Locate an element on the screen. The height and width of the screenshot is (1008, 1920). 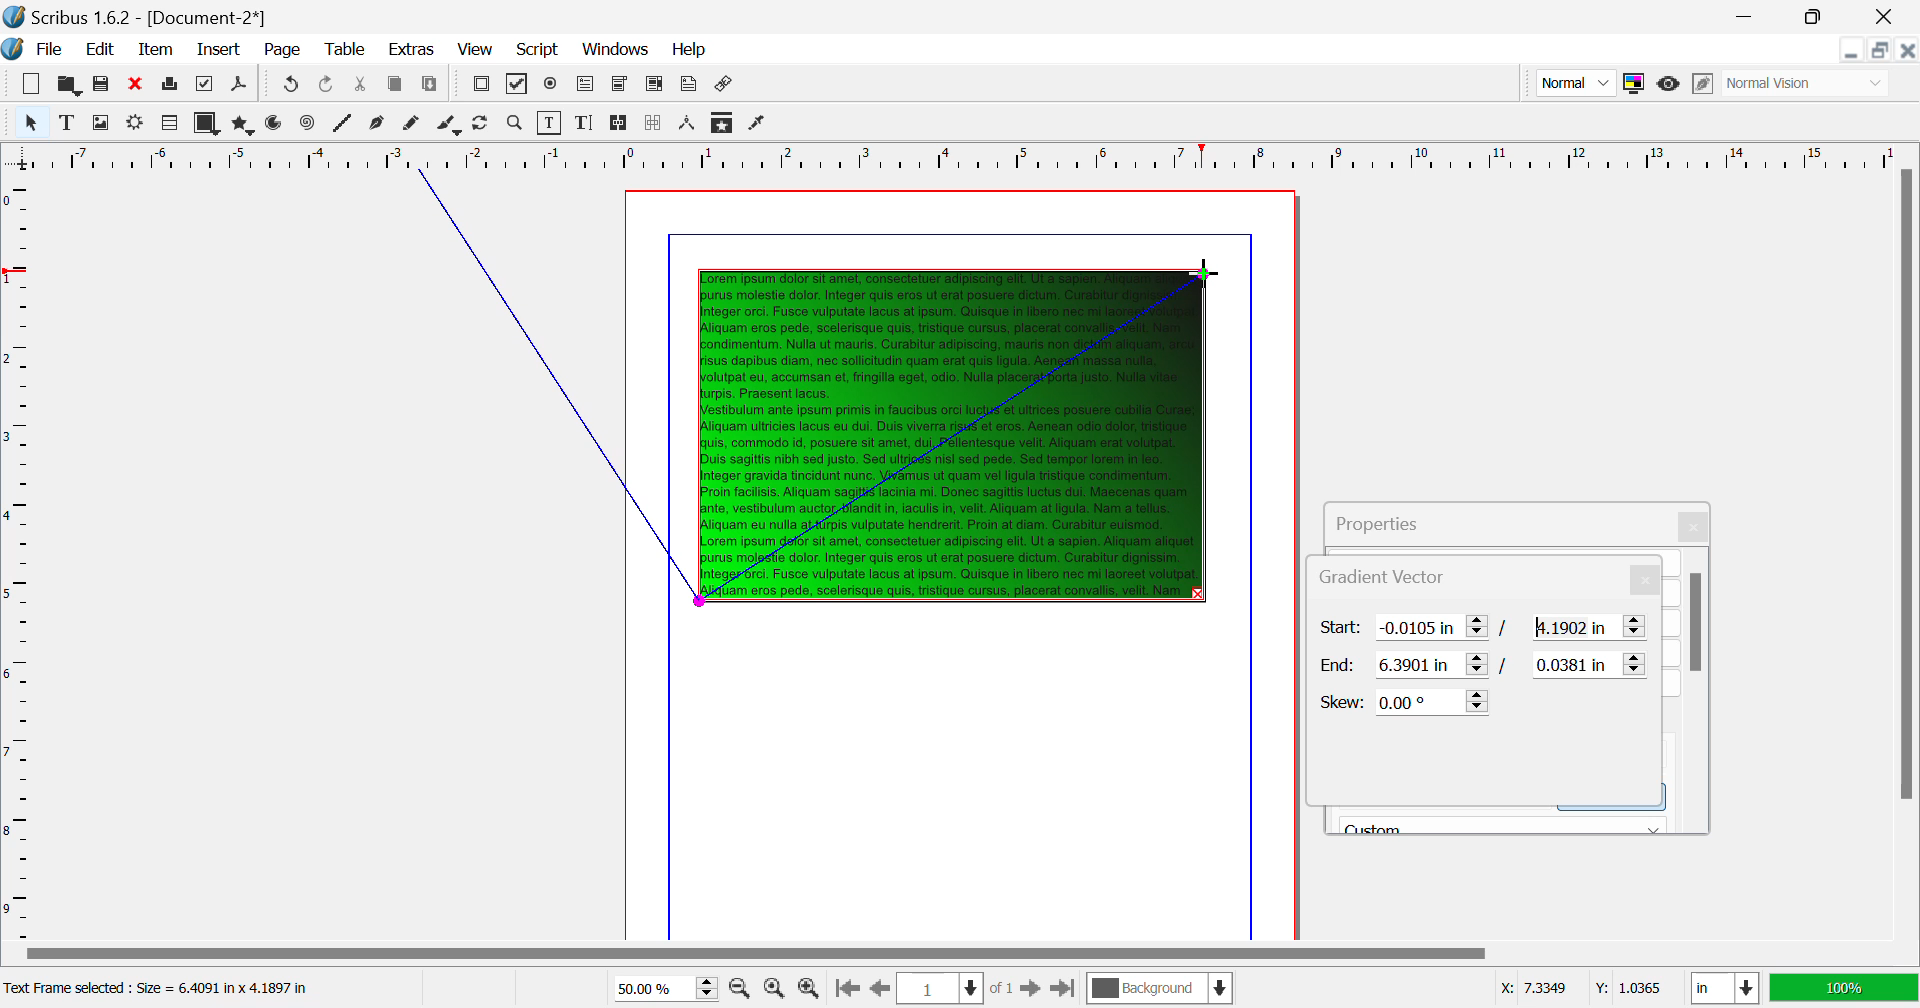
Calligraphic Line is located at coordinates (450, 126).